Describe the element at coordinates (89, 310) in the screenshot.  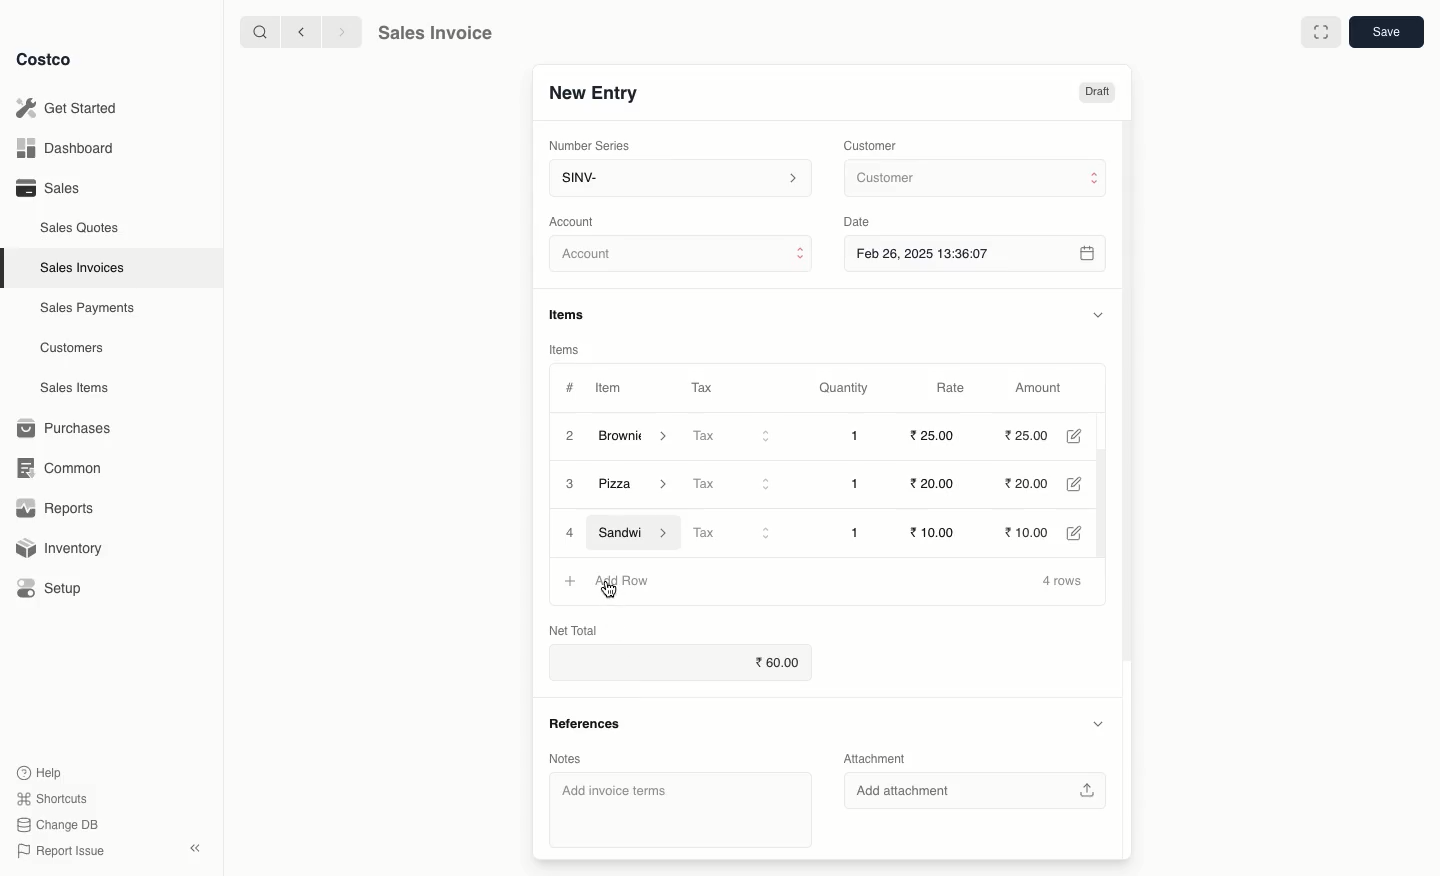
I see `Sales Payments.` at that location.